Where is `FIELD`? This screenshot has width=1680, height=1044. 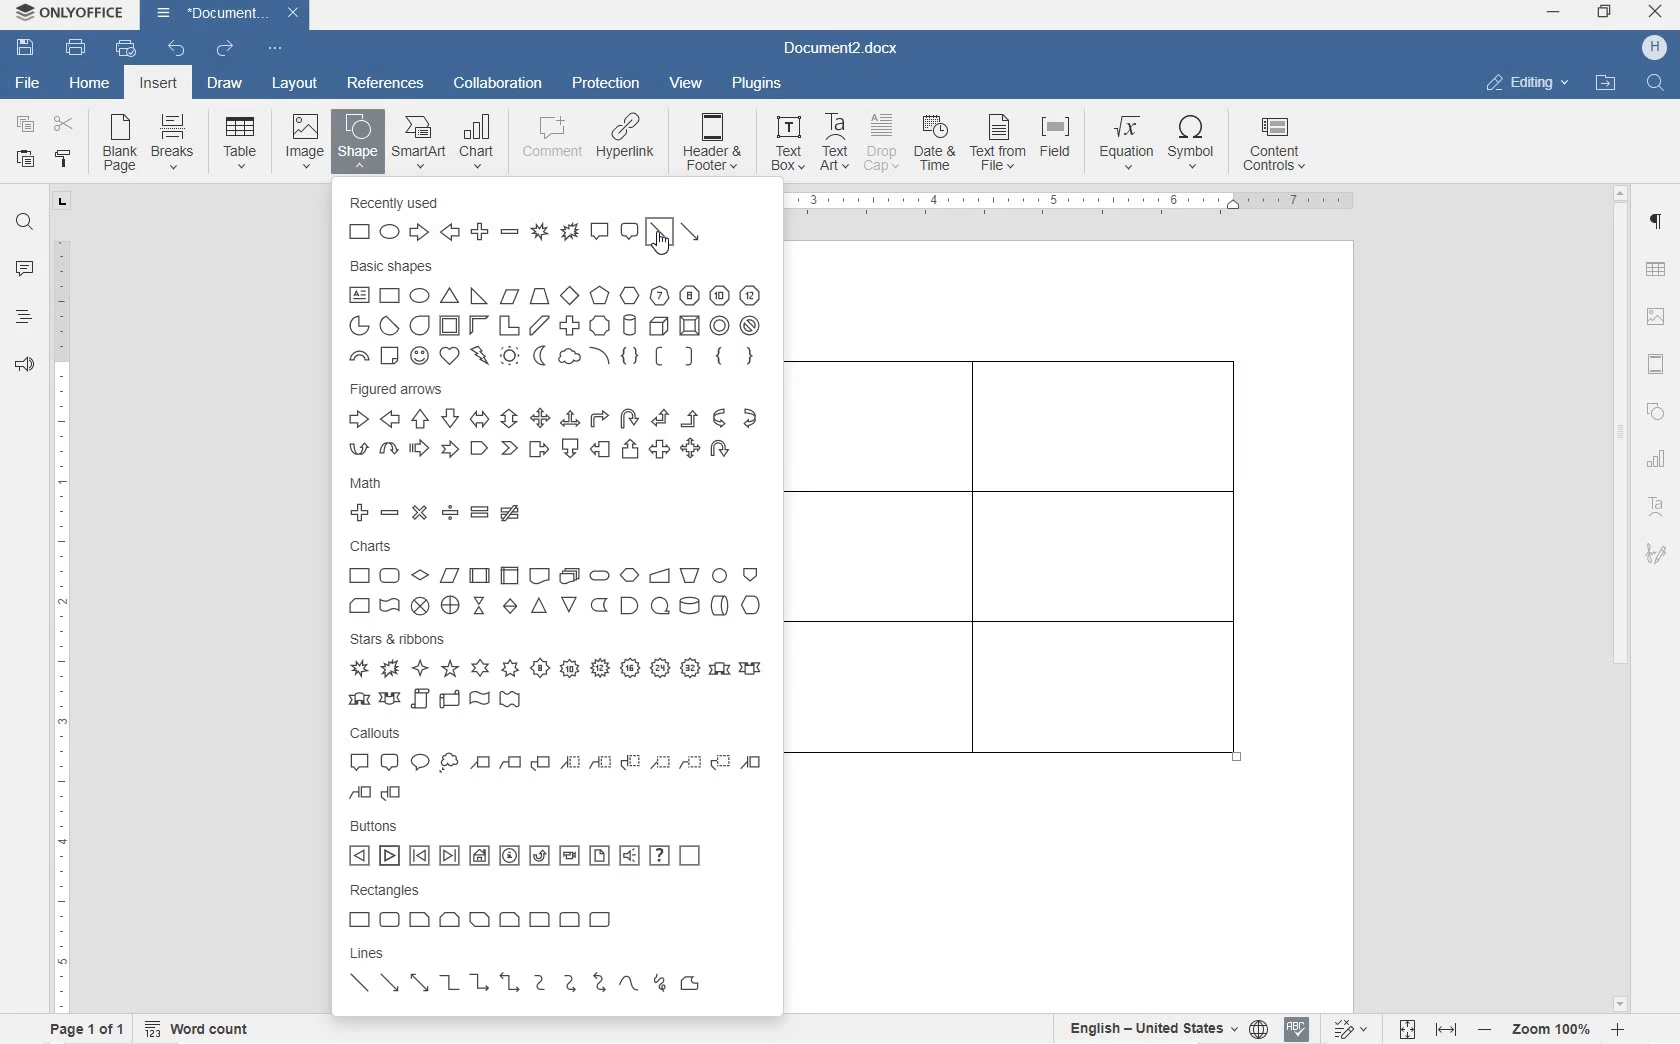 FIELD is located at coordinates (1060, 145).